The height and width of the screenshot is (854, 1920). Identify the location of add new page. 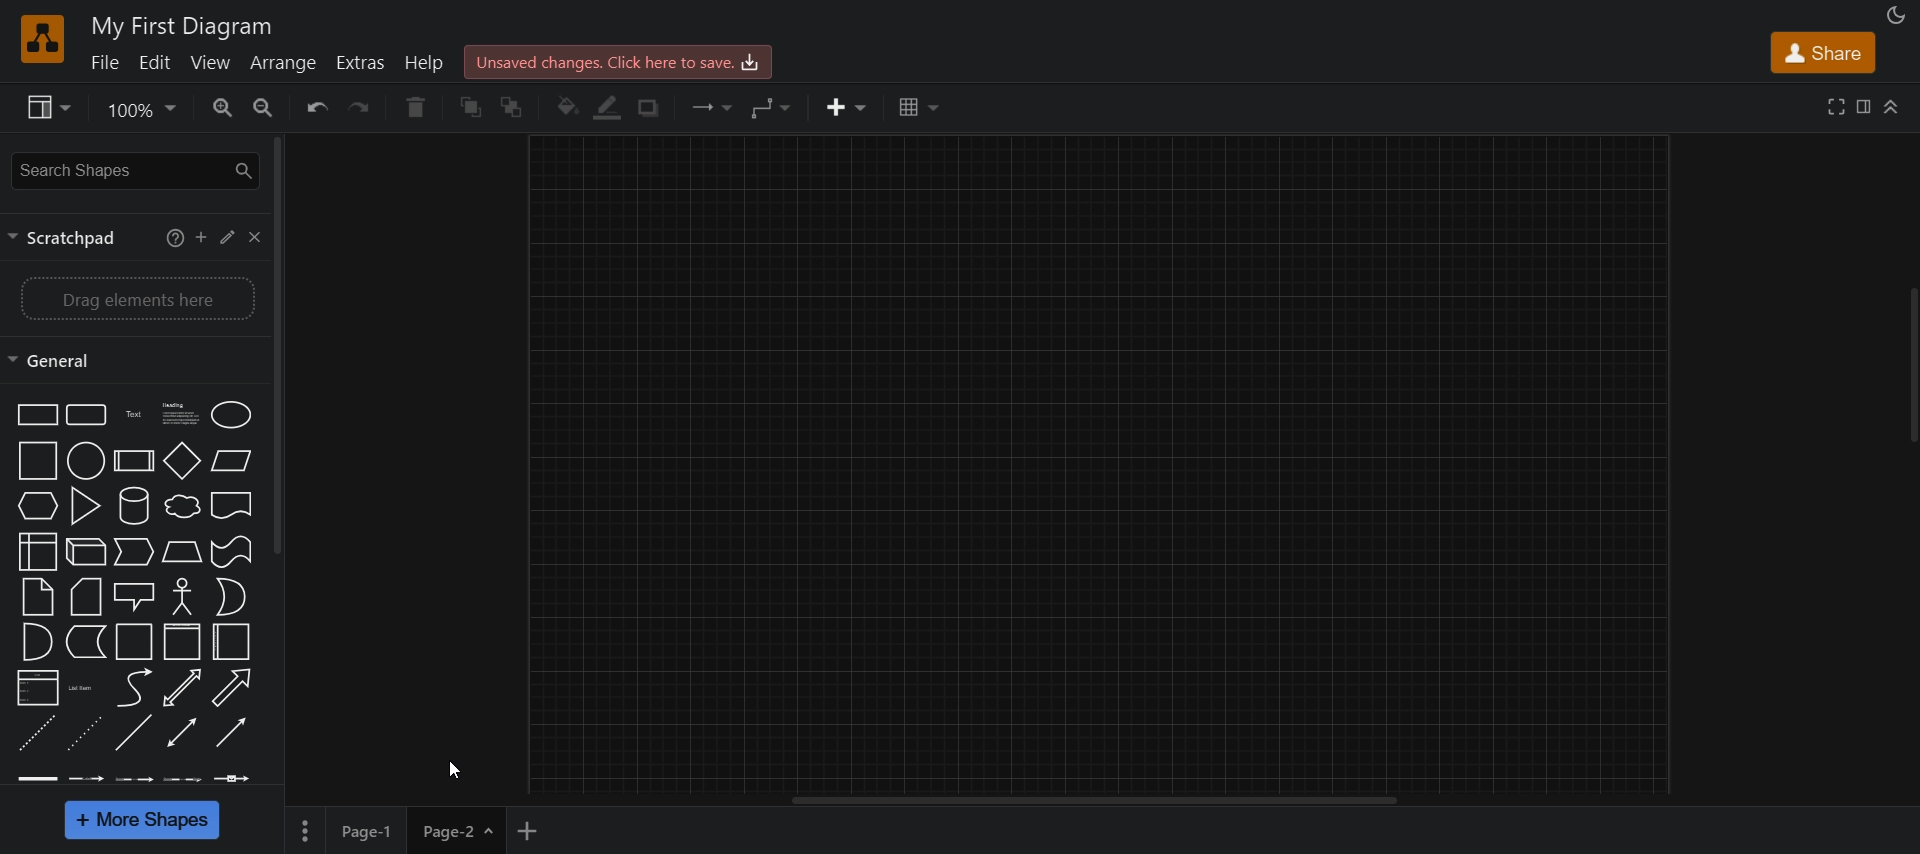
(534, 832).